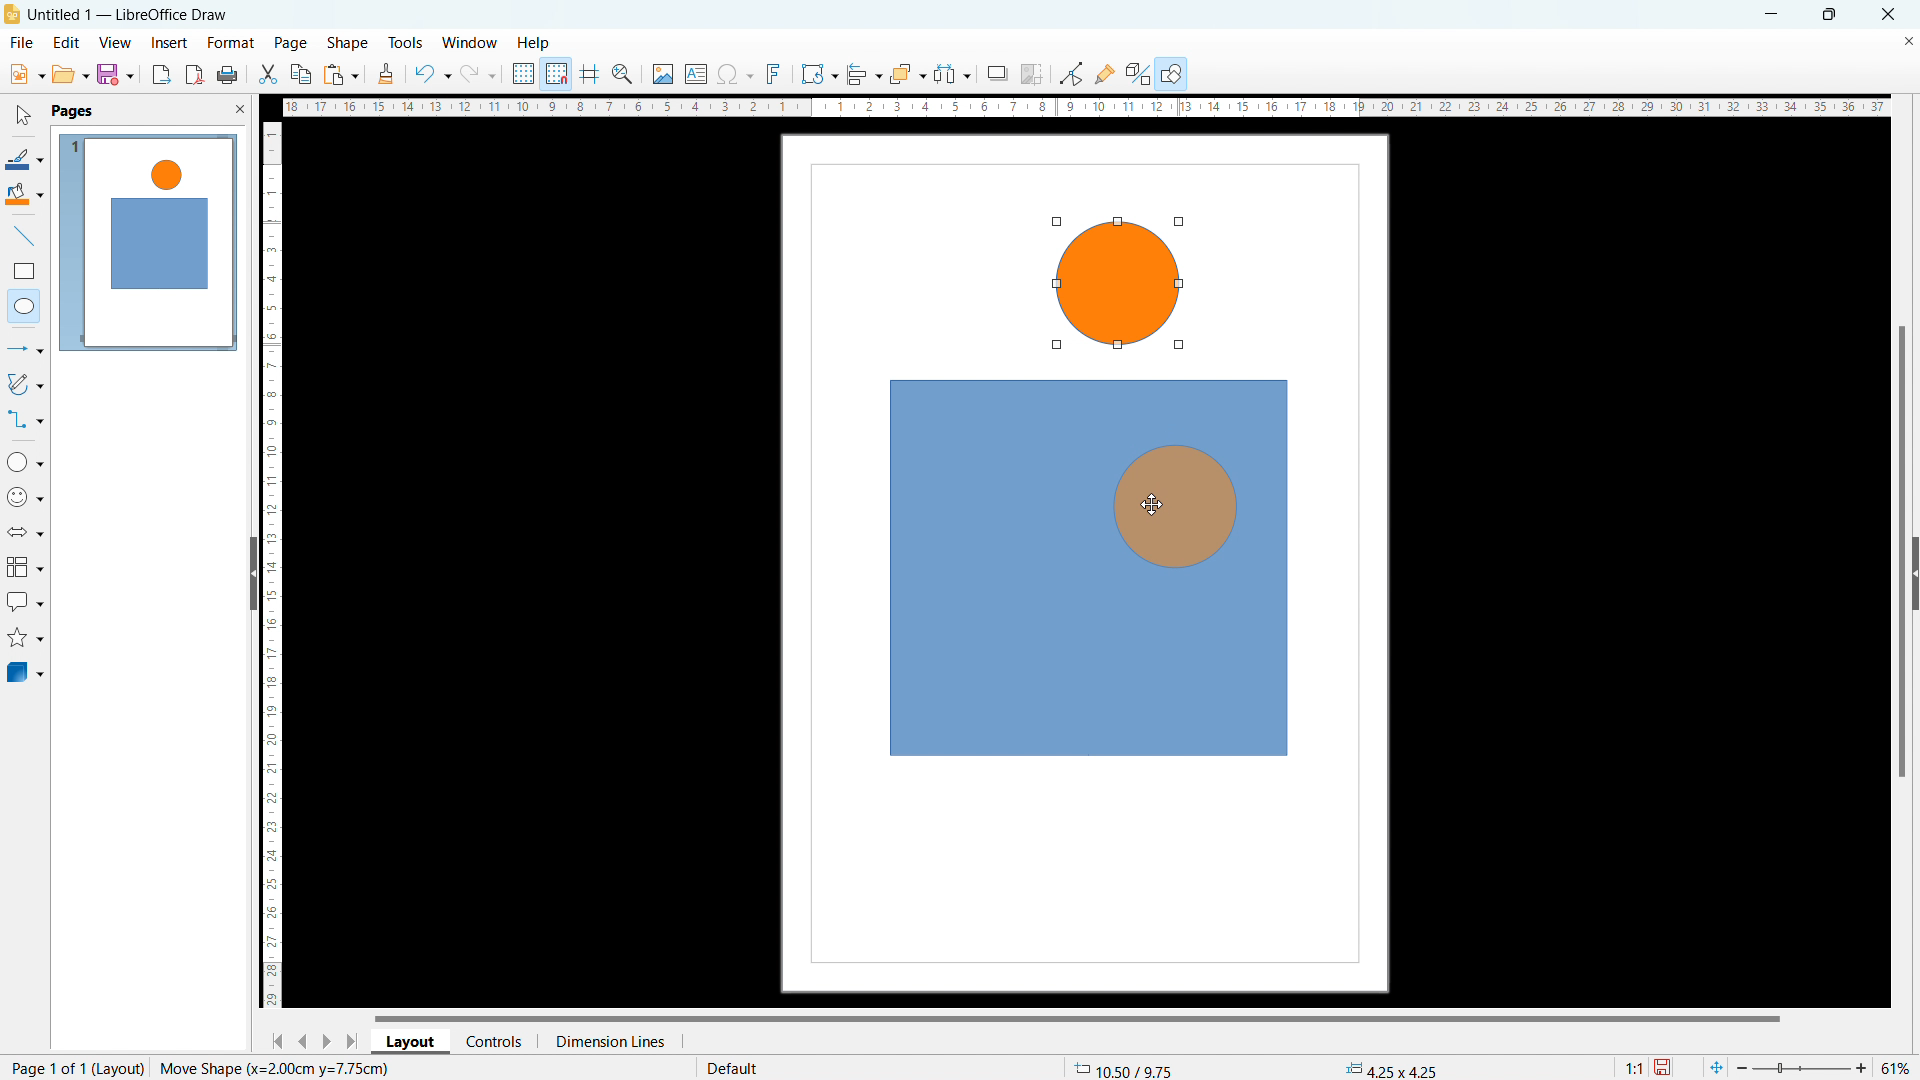 This screenshot has width=1920, height=1080. I want to click on insert special character, so click(736, 74).